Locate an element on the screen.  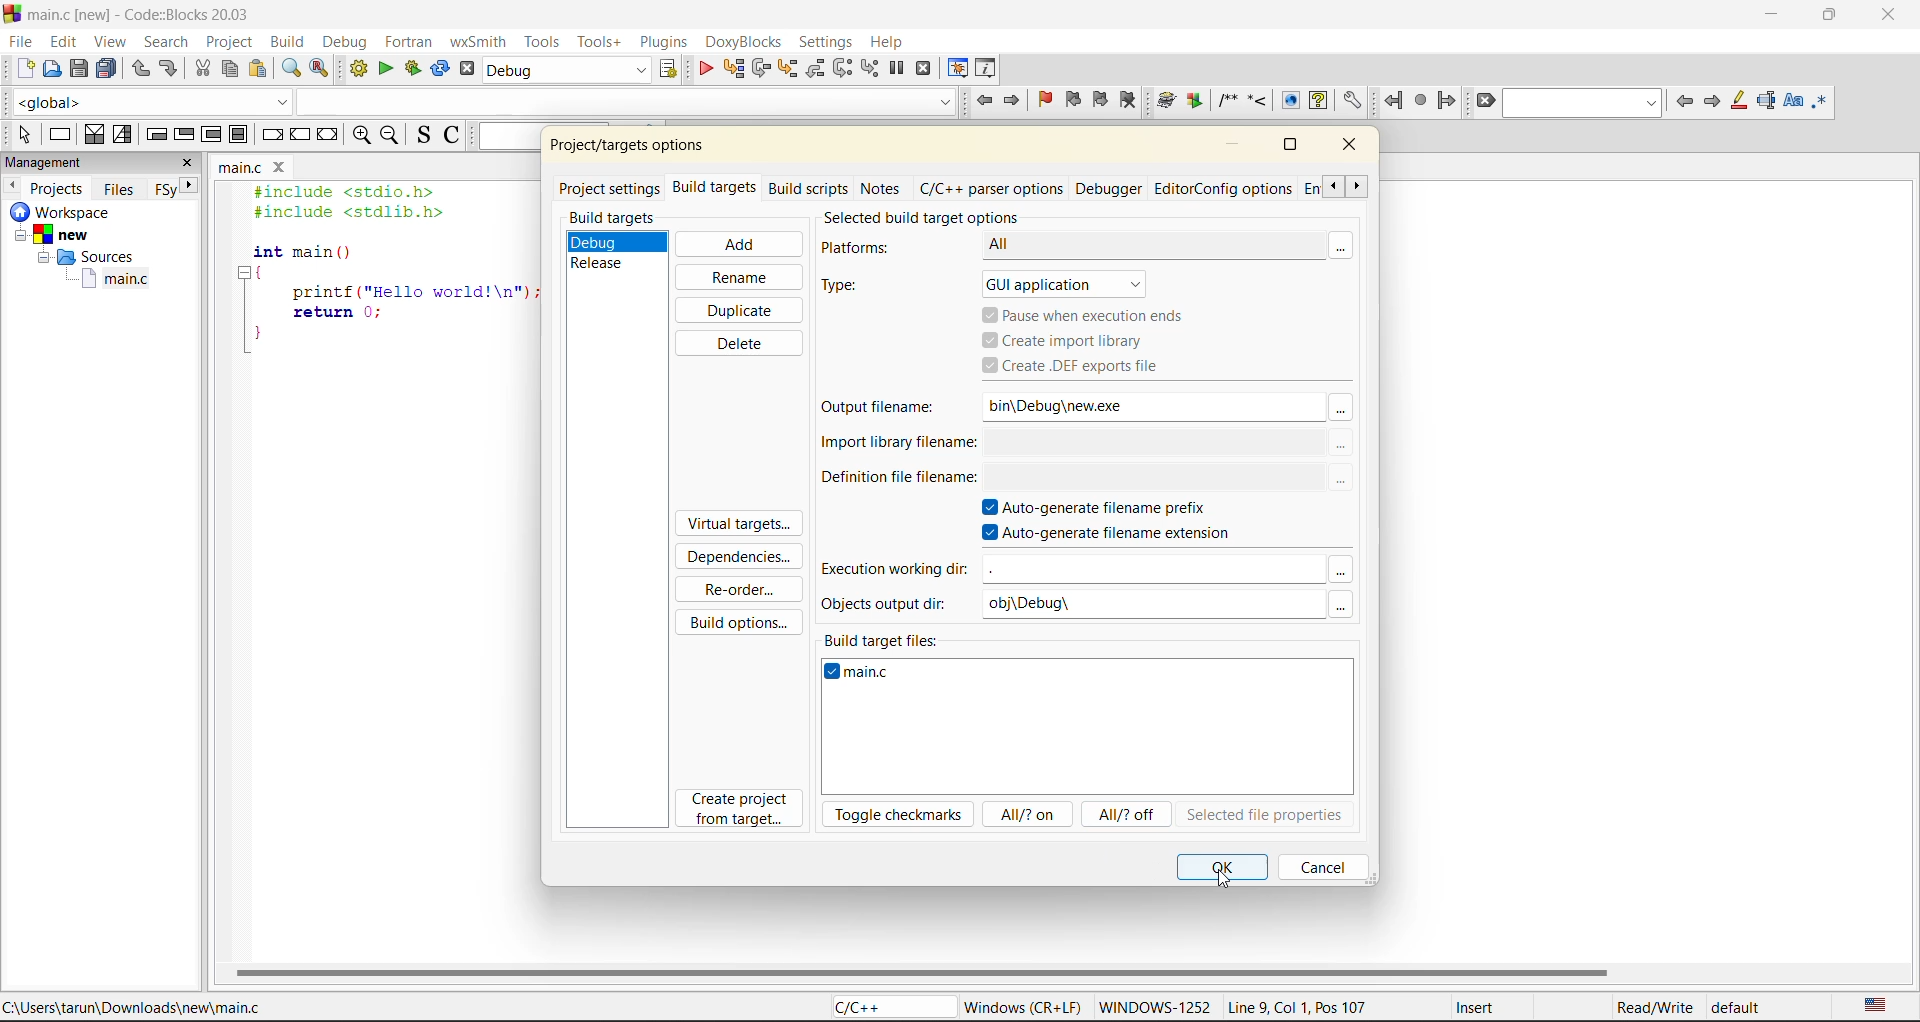
file is located at coordinates (18, 43).